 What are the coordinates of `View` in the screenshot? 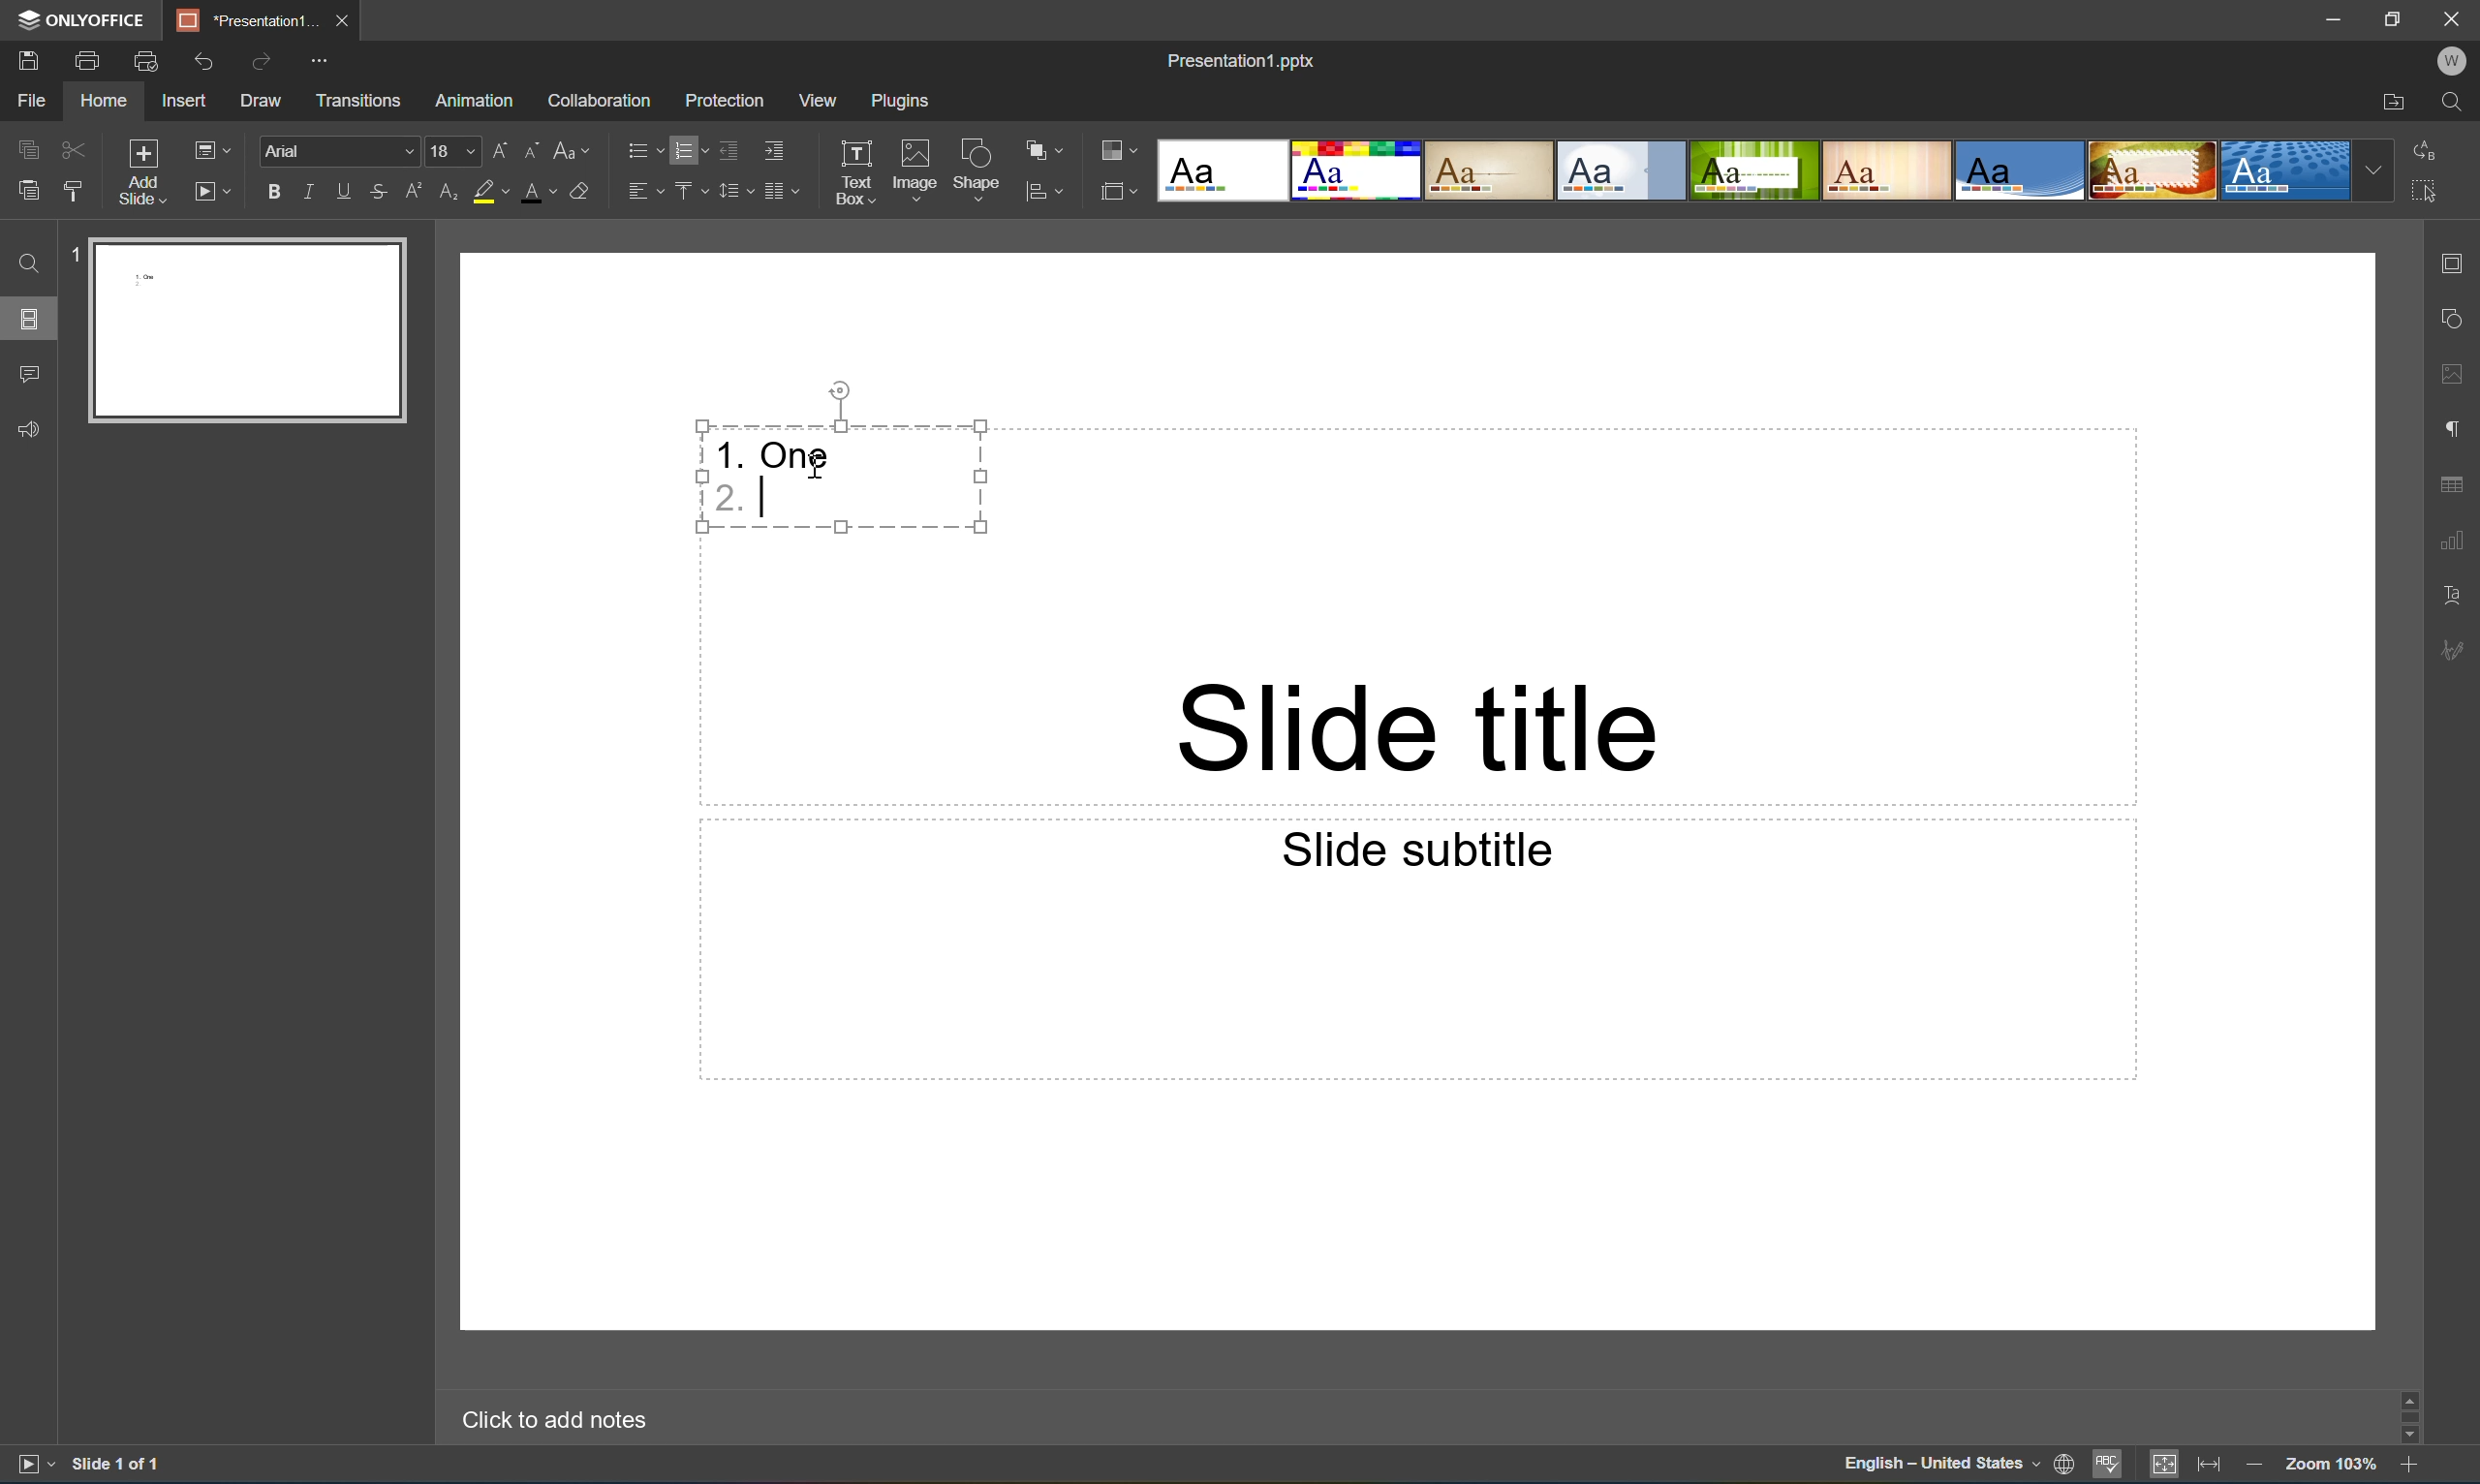 It's located at (820, 100).